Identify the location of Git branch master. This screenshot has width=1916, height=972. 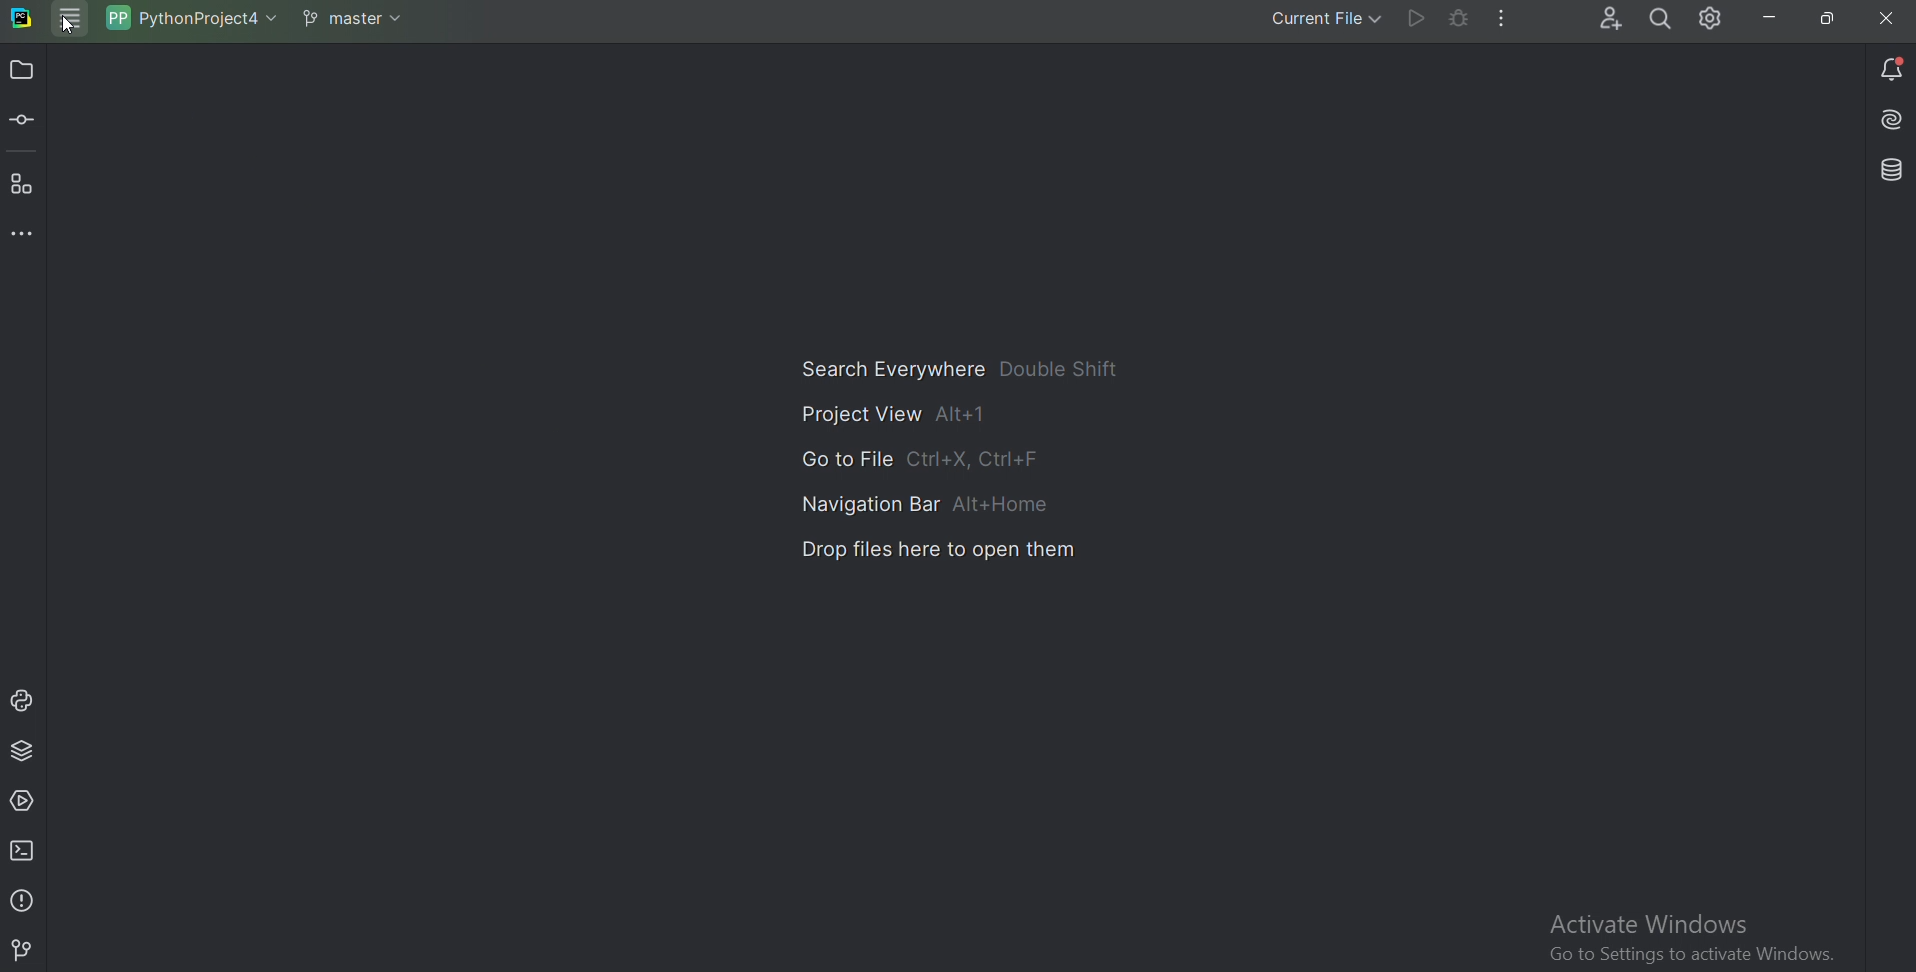
(352, 21).